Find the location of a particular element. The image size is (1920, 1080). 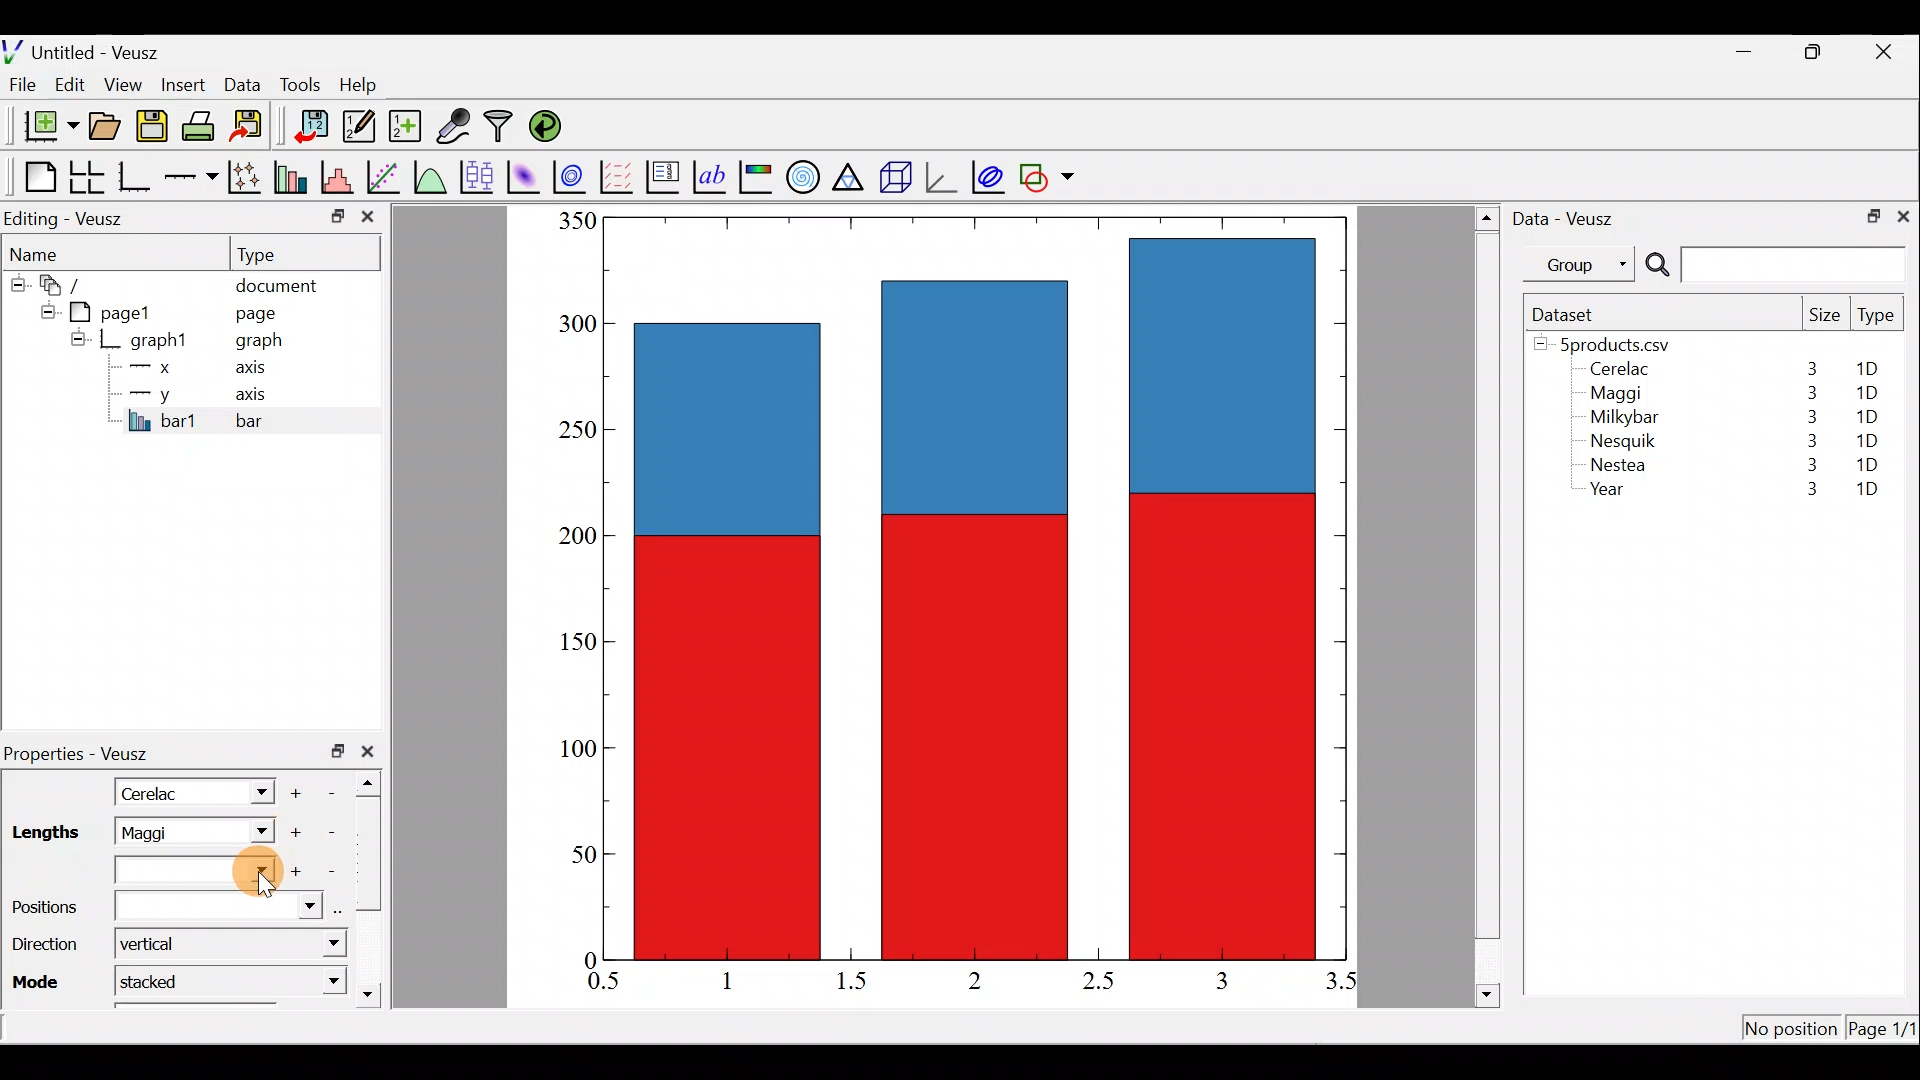

hide is located at coordinates (44, 309).